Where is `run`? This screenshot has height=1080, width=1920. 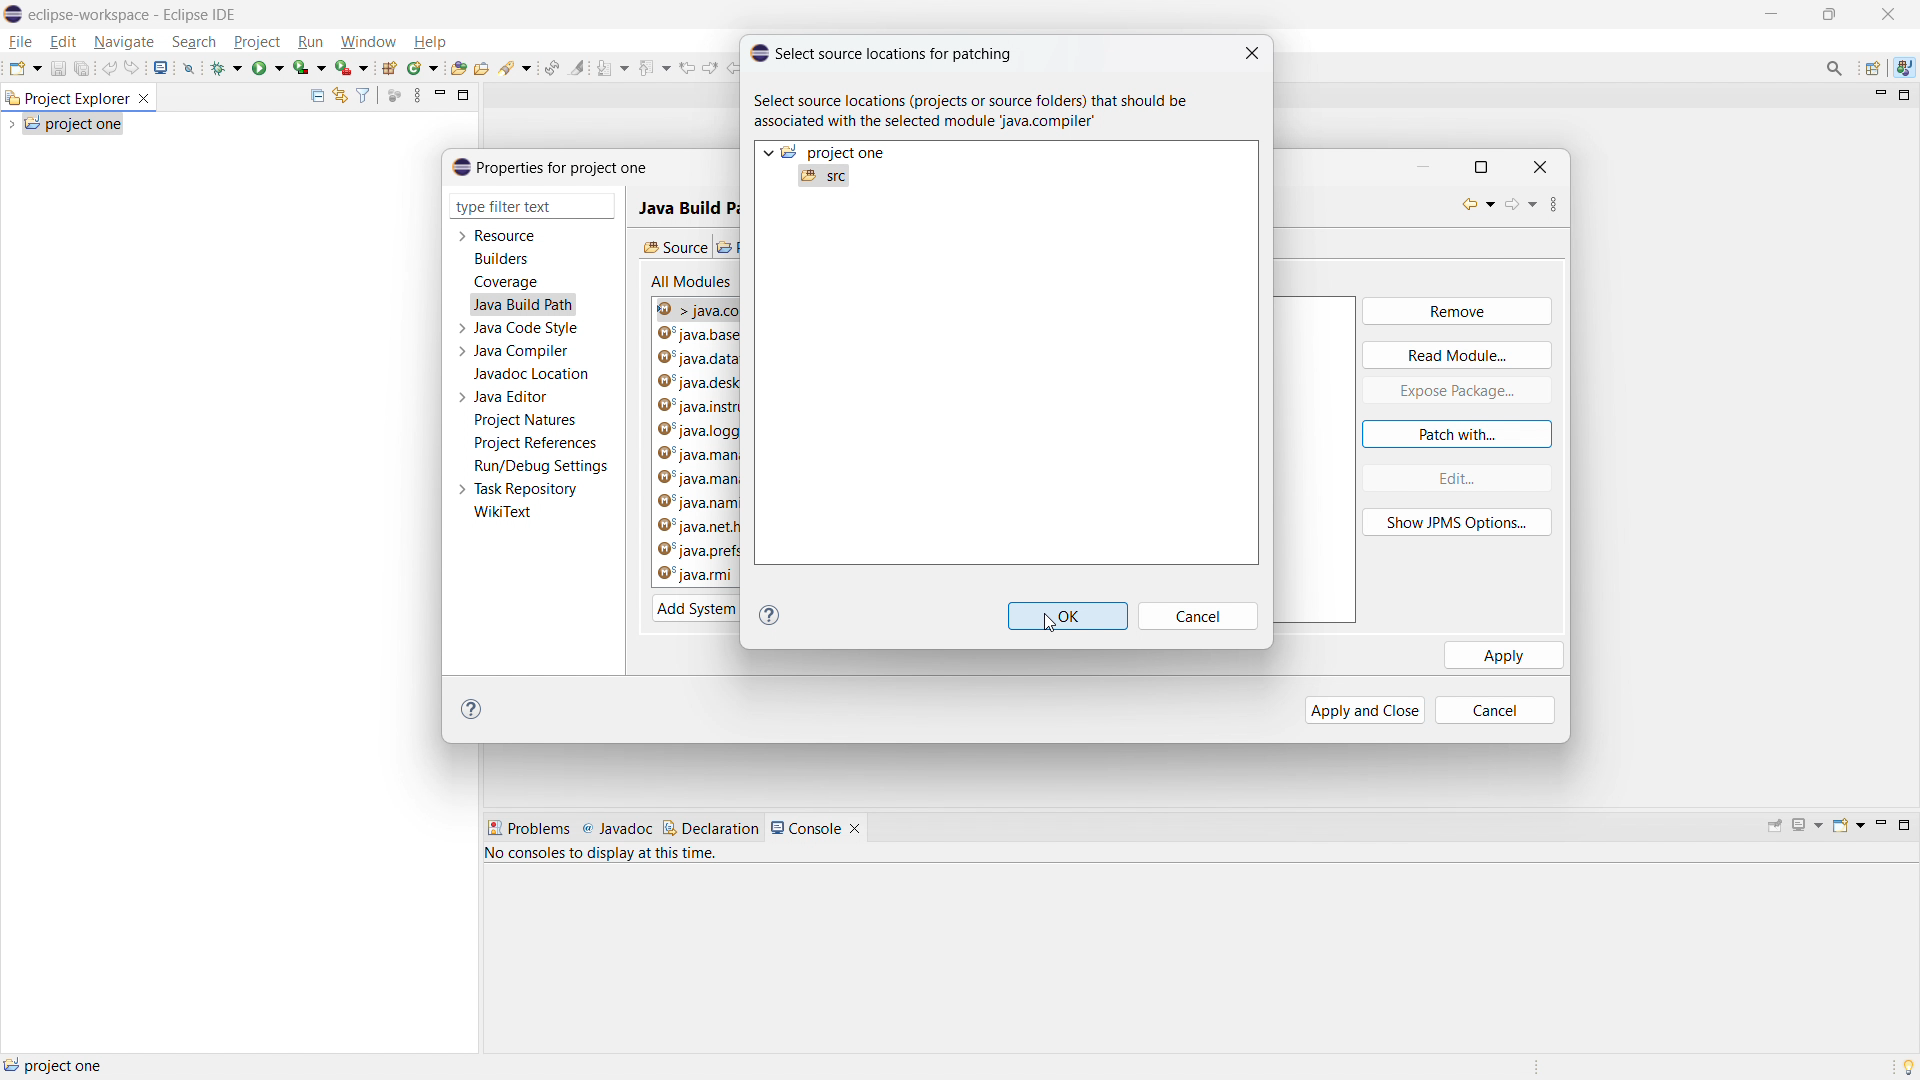 run is located at coordinates (268, 66).